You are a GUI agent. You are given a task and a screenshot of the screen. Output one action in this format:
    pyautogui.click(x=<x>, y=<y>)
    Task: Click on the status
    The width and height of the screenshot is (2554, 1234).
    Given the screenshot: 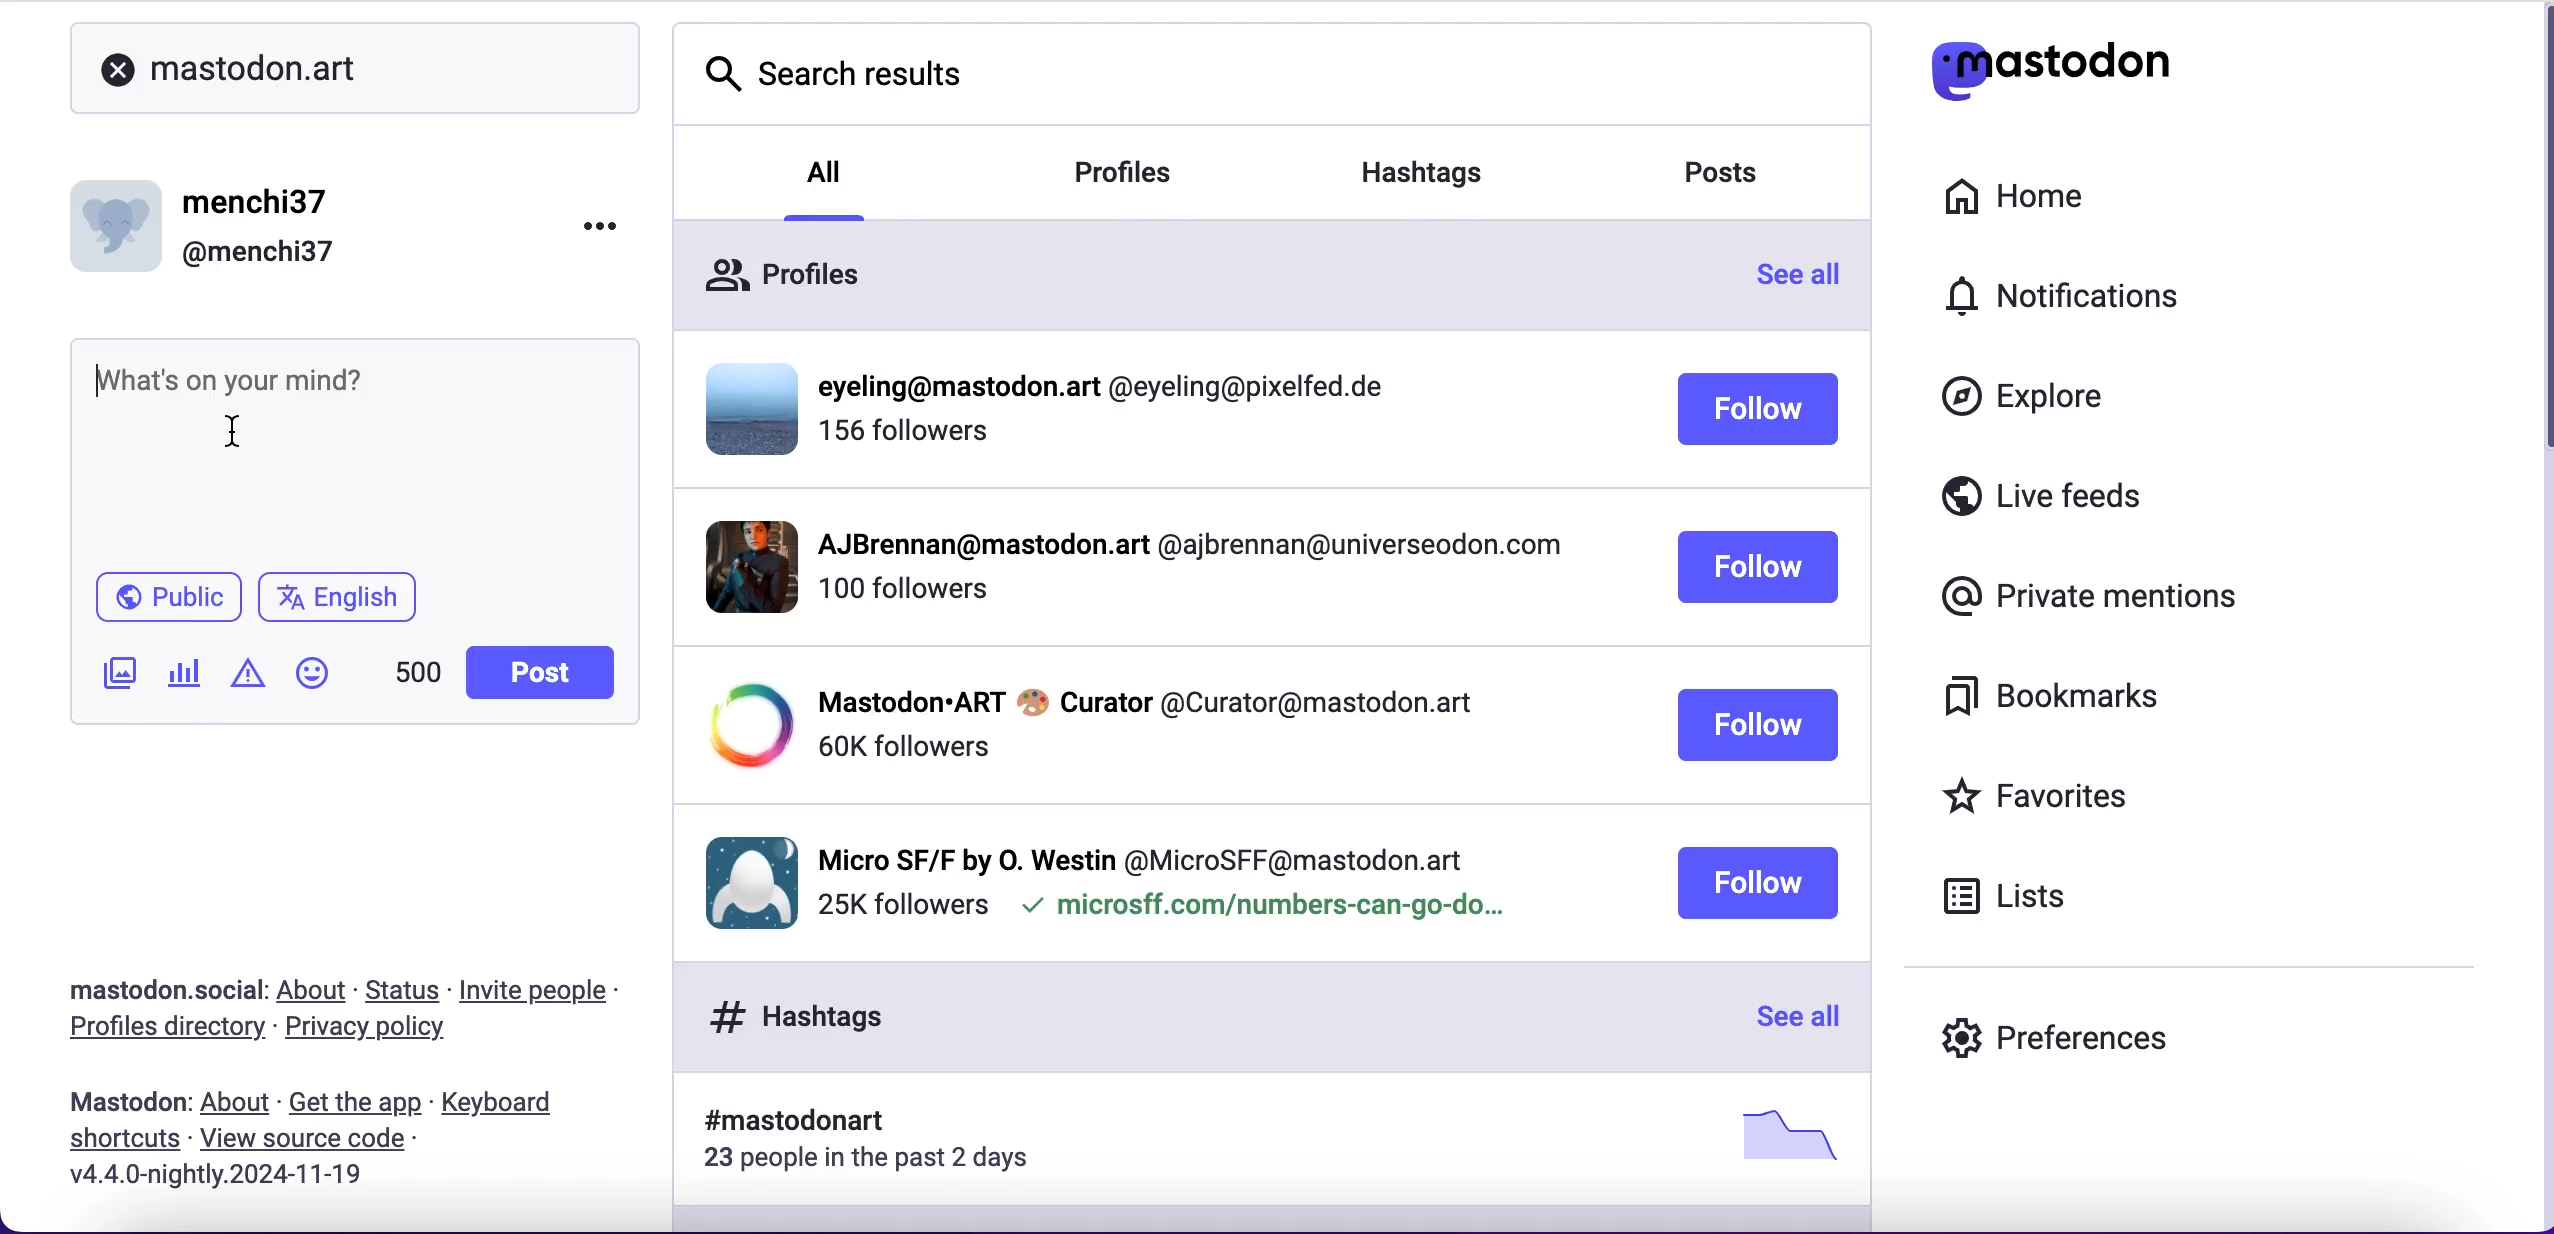 What is the action you would take?
    pyautogui.click(x=404, y=990)
    